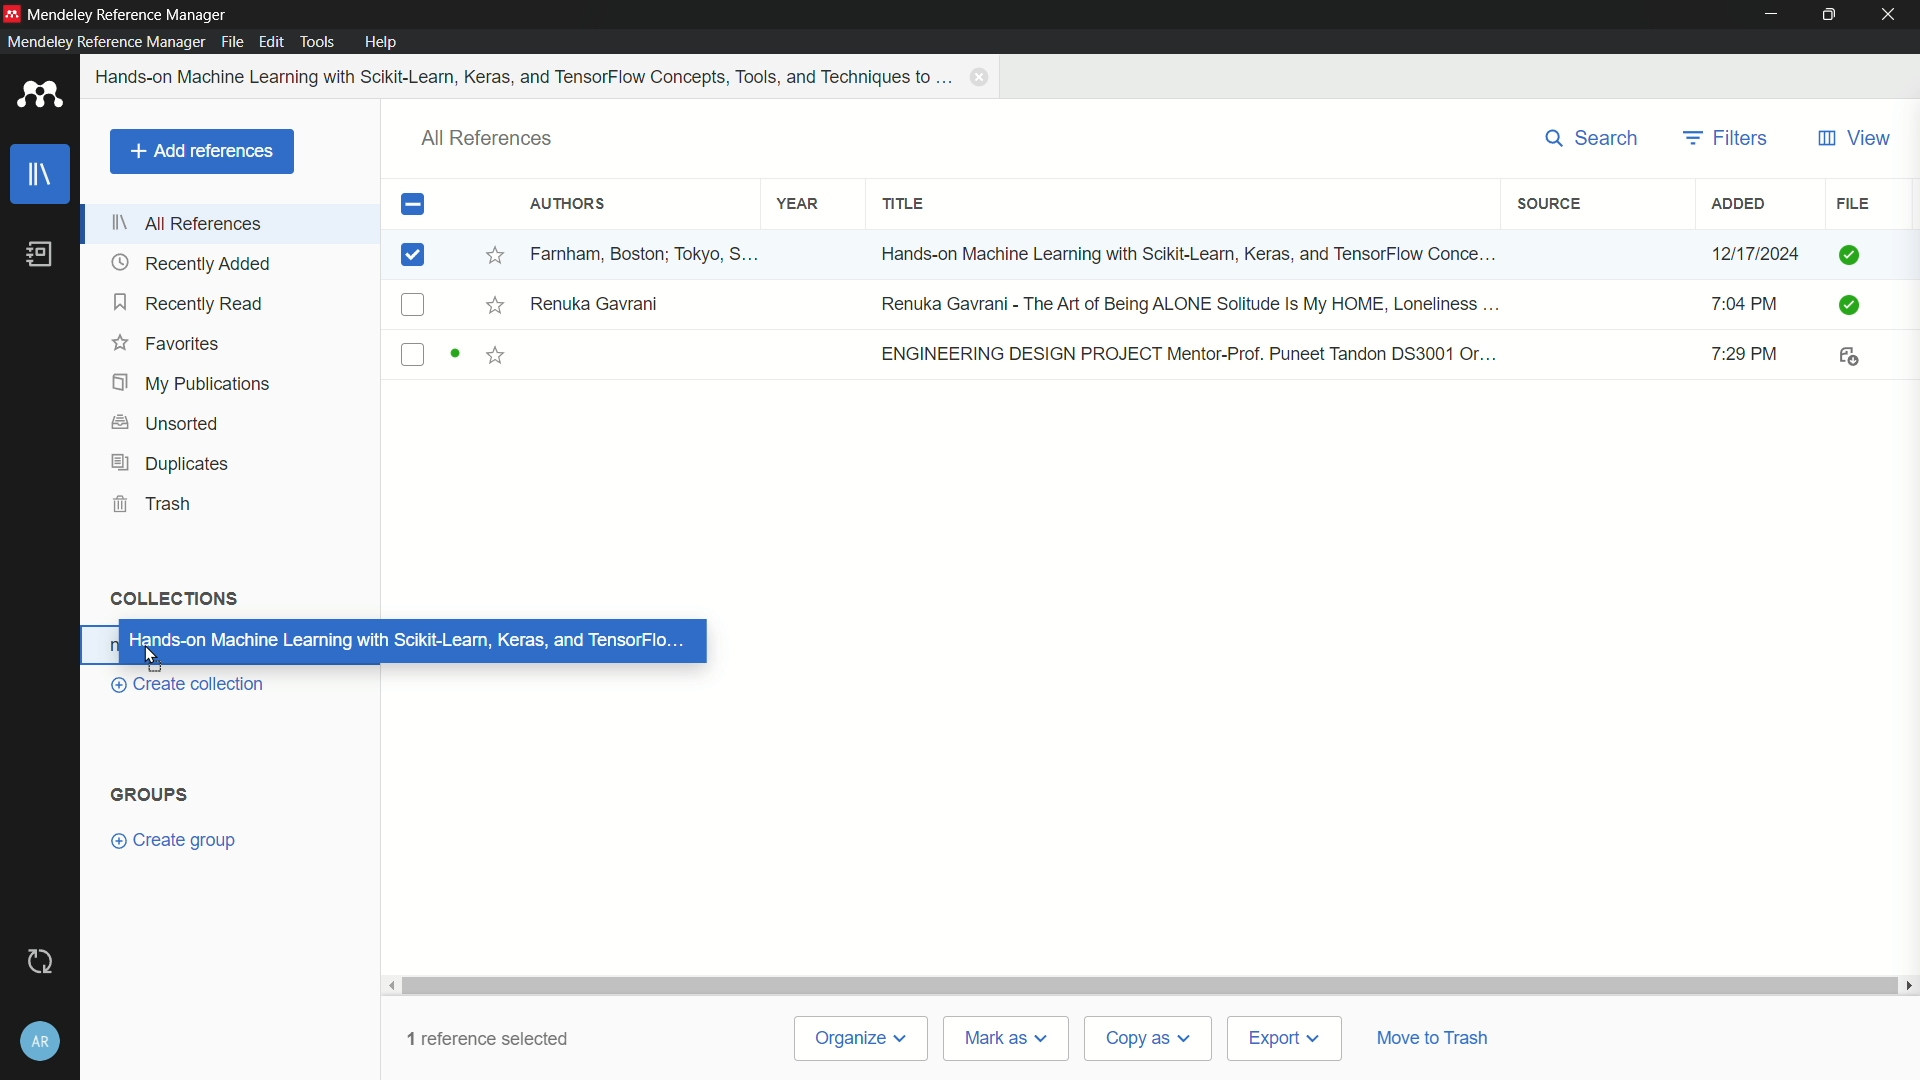 This screenshot has width=1920, height=1080. What do you see at coordinates (1739, 204) in the screenshot?
I see `added` at bounding box center [1739, 204].